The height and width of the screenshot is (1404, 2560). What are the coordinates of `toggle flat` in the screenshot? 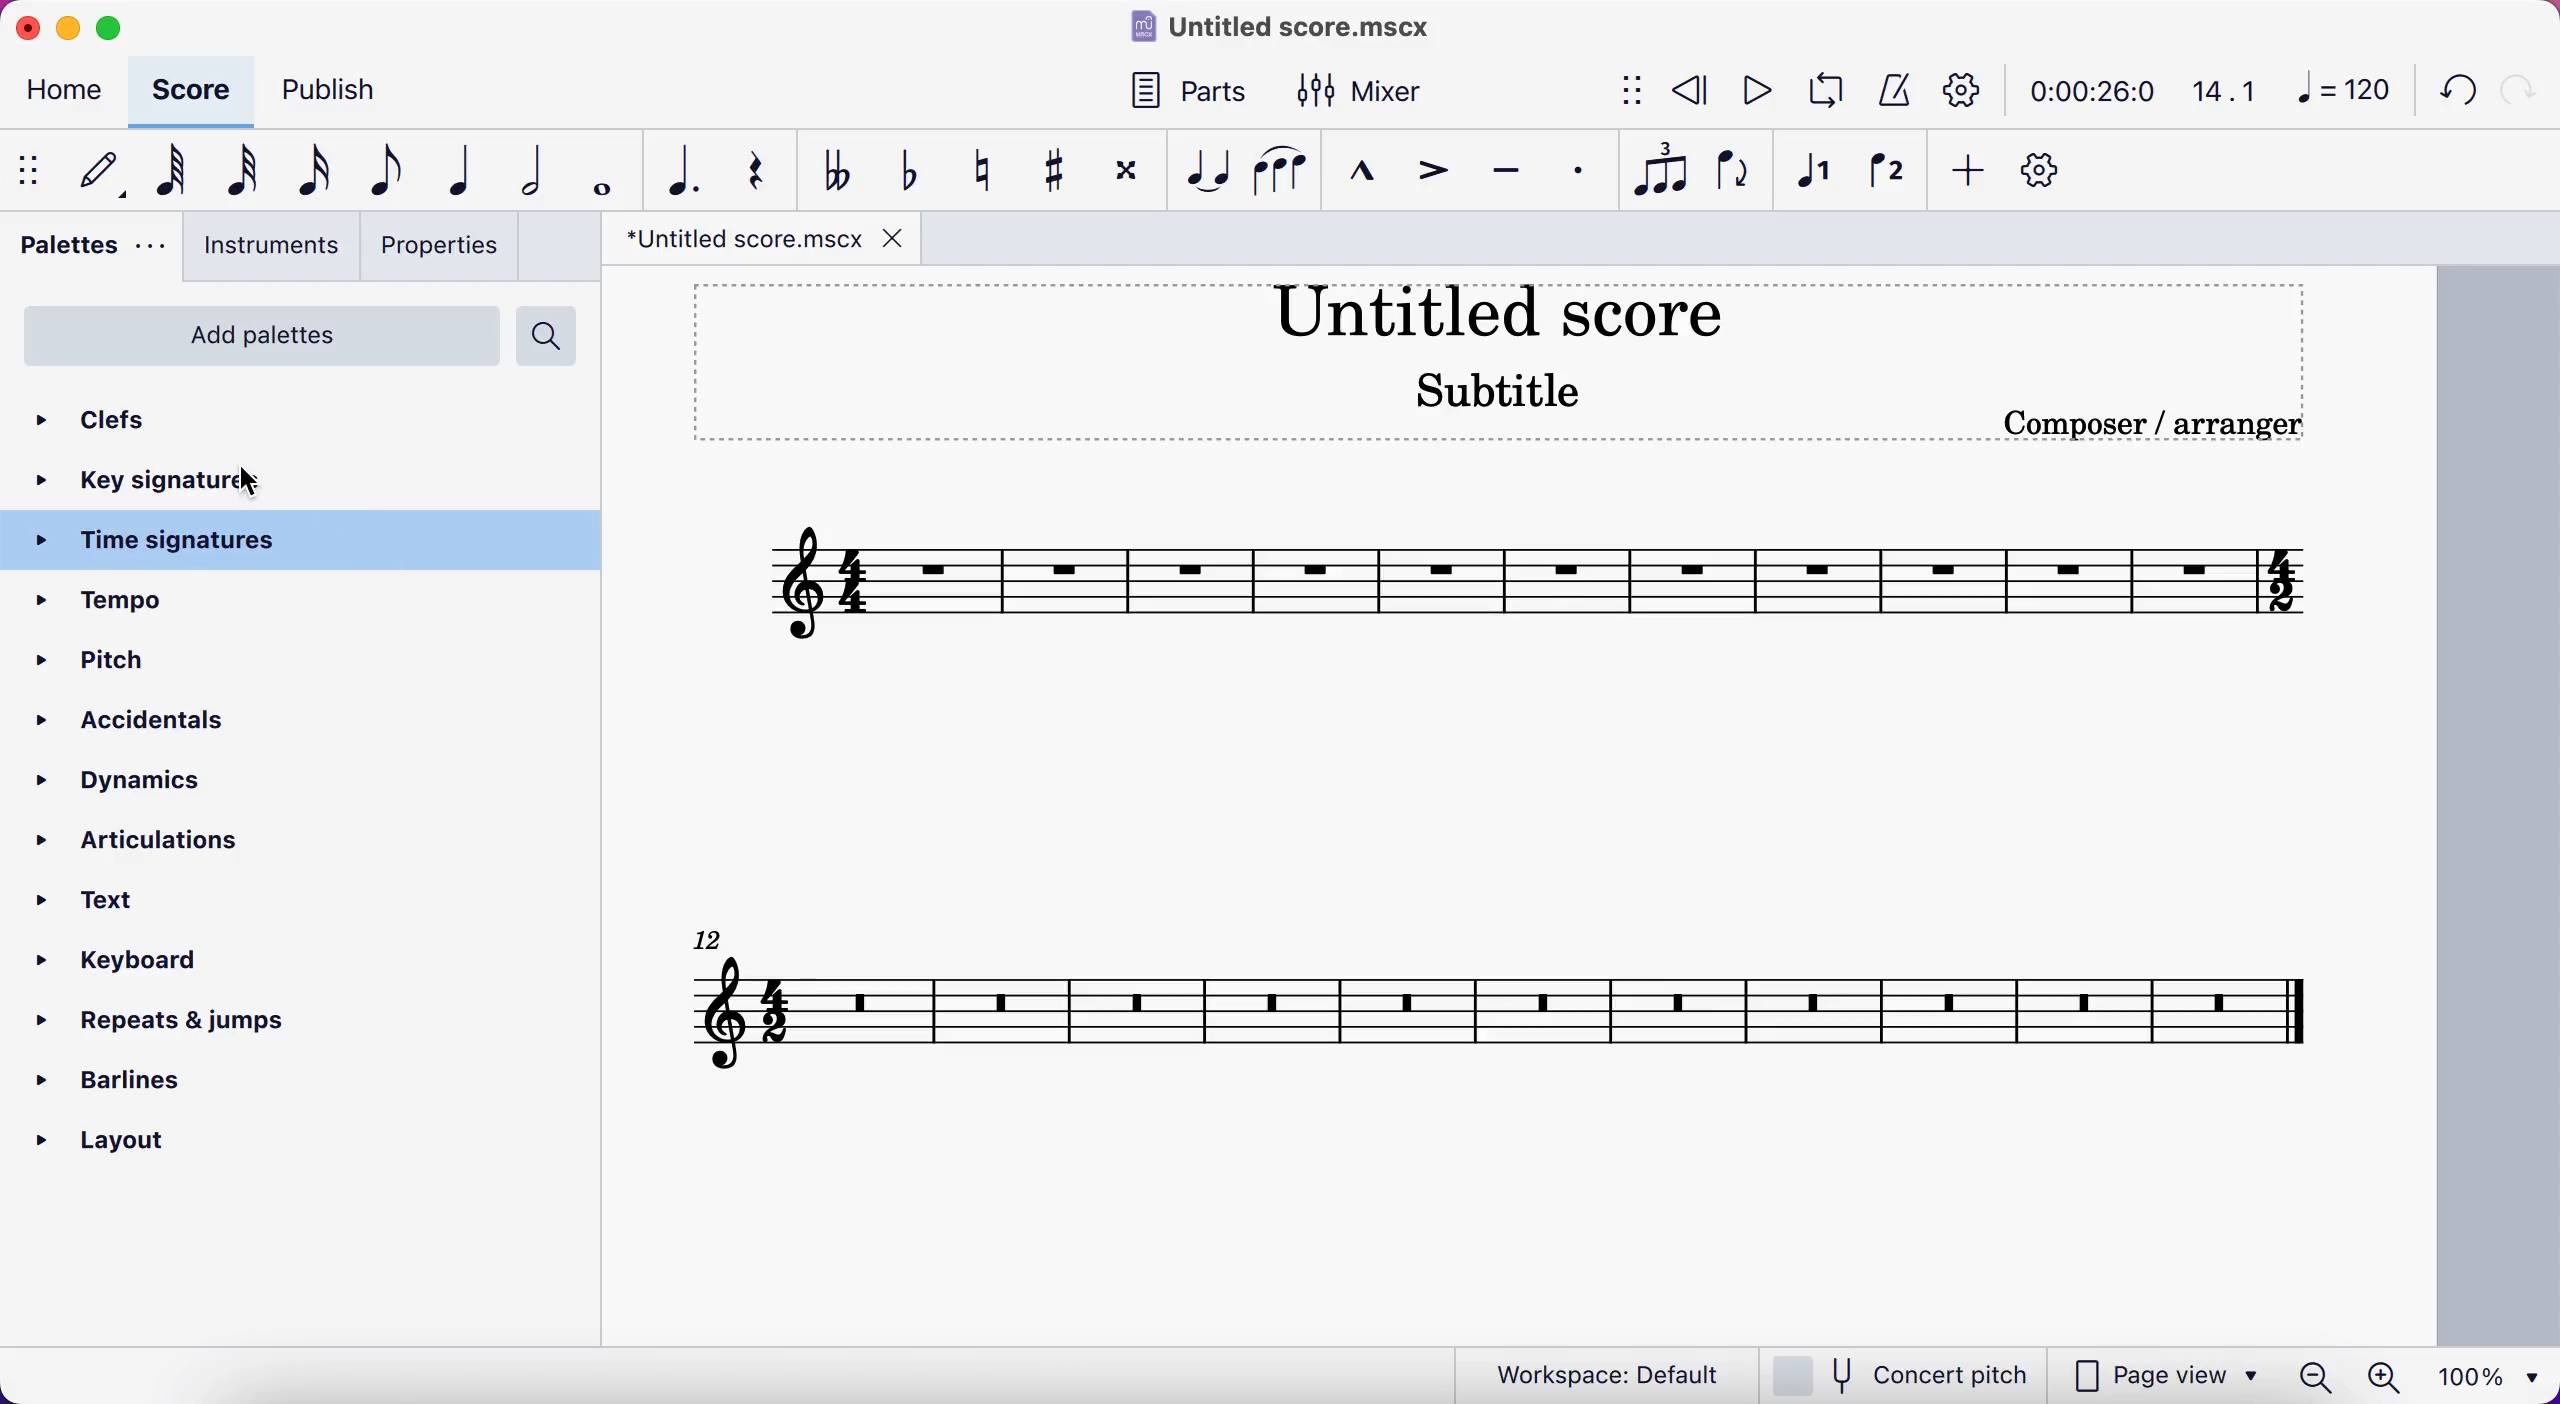 It's located at (914, 174).